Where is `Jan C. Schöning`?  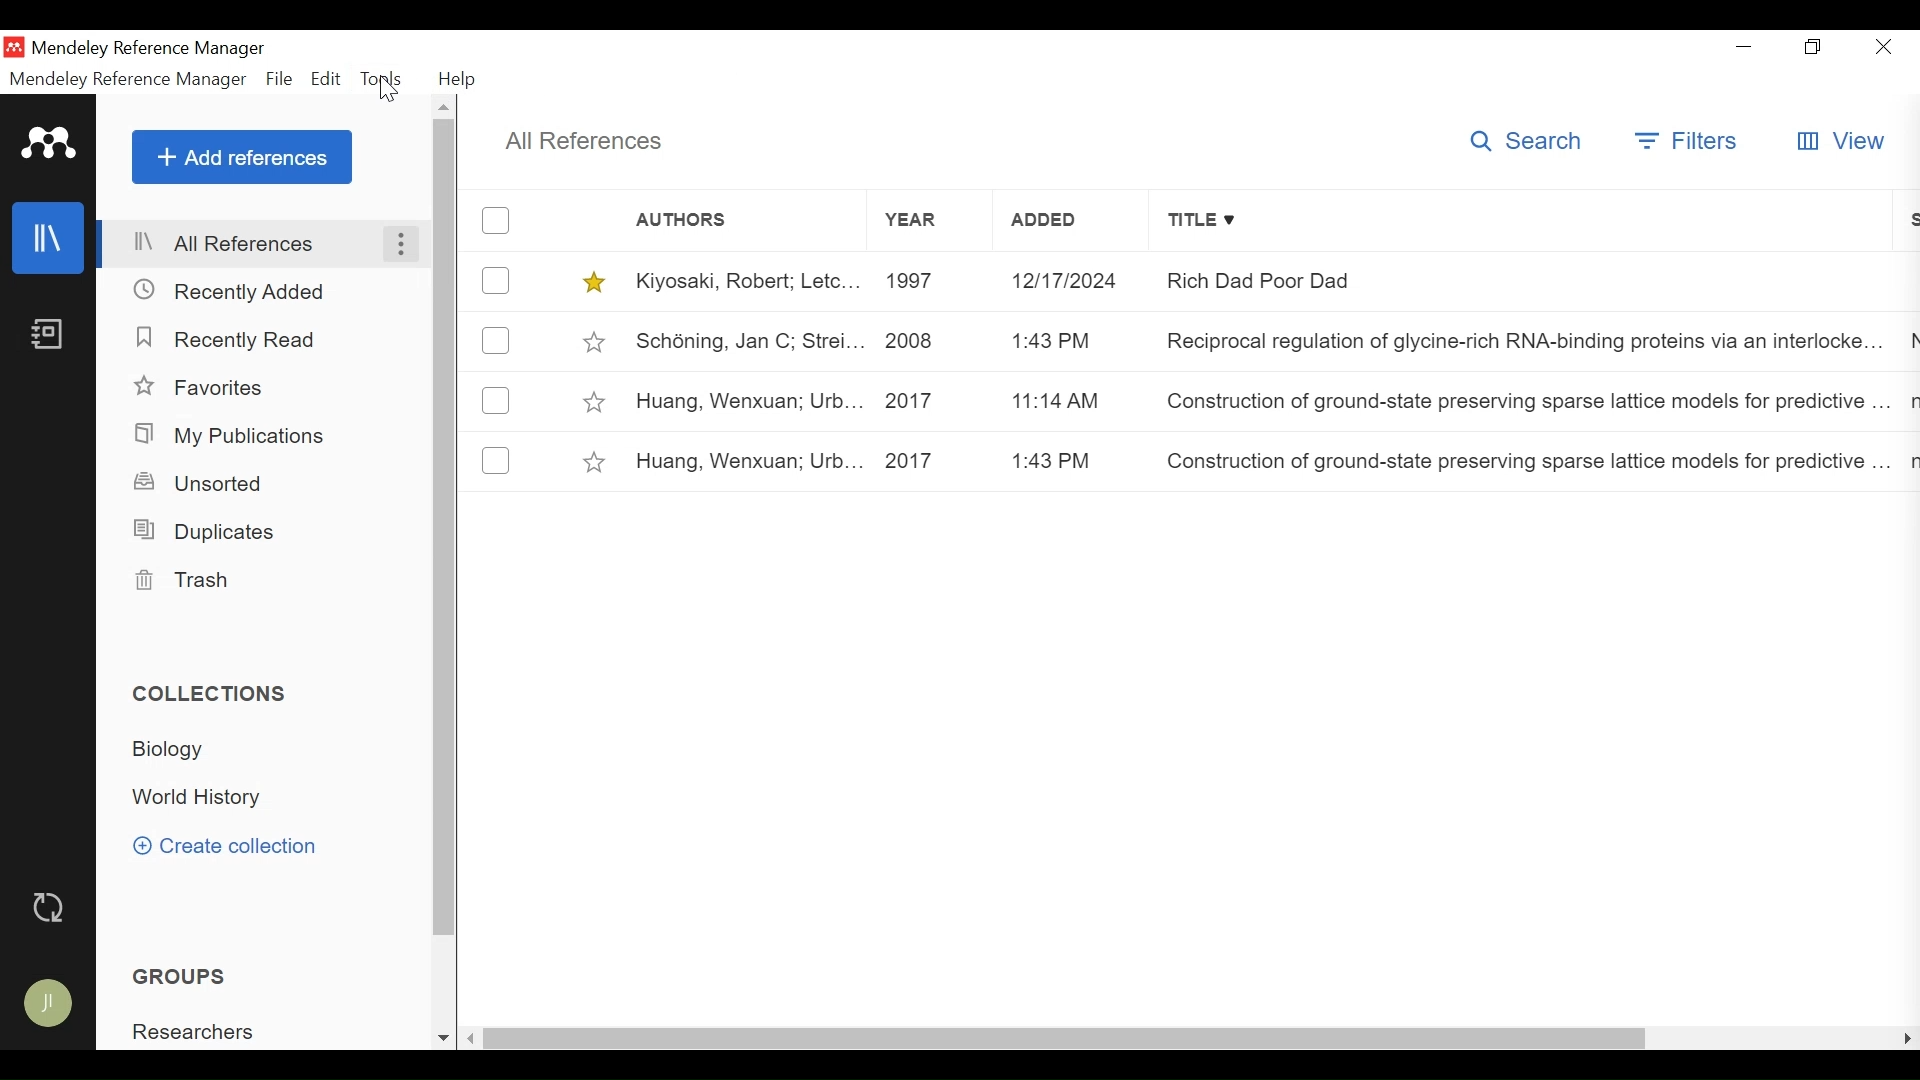 Jan C. Schöning is located at coordinates (748, 343).